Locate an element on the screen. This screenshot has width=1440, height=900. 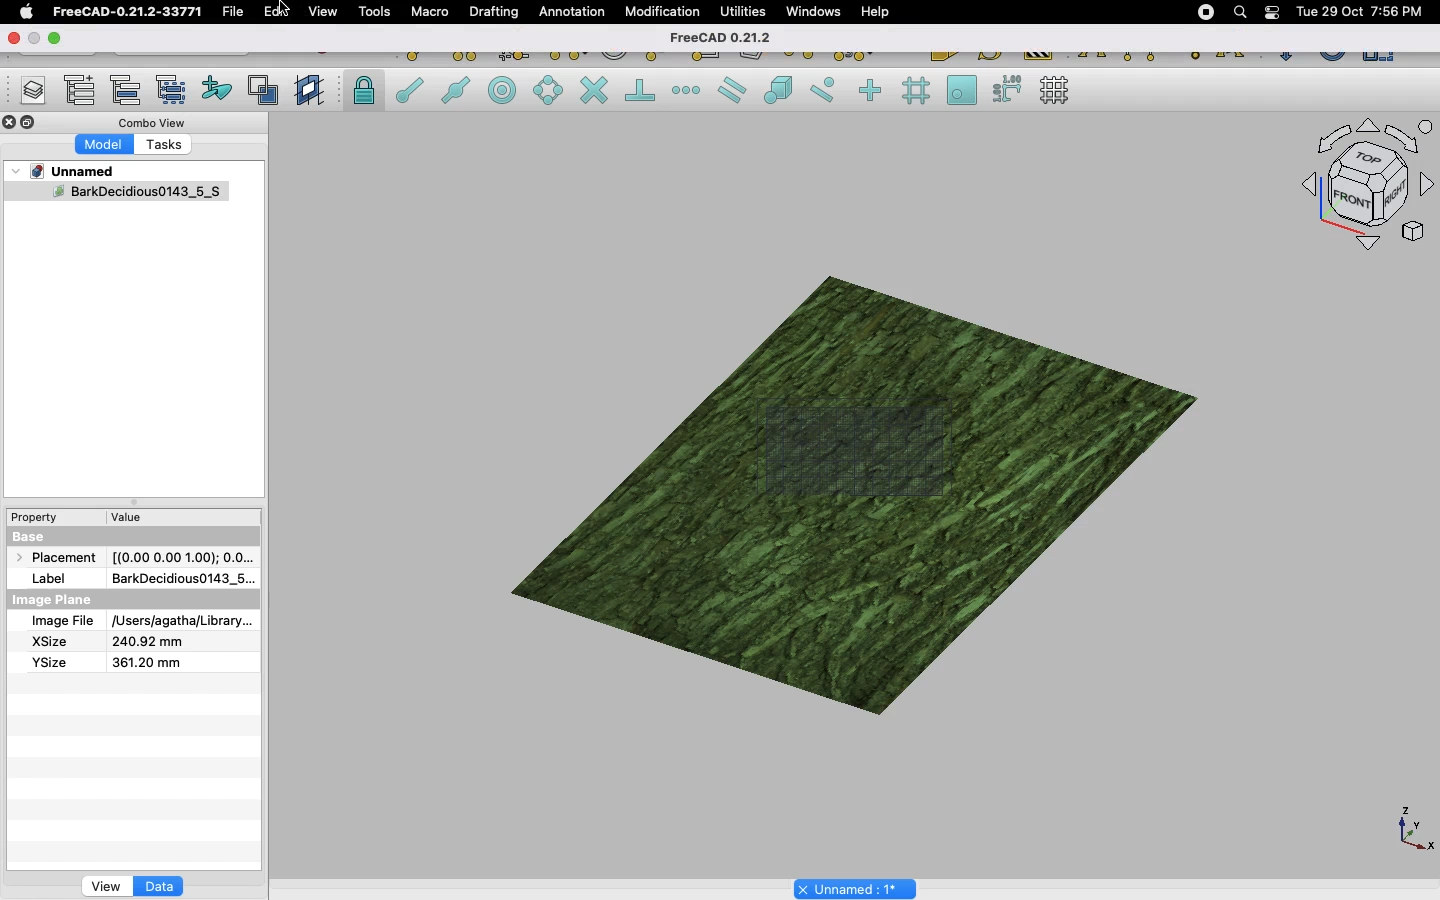
240.92 mm is located at coordinates (149, 642).